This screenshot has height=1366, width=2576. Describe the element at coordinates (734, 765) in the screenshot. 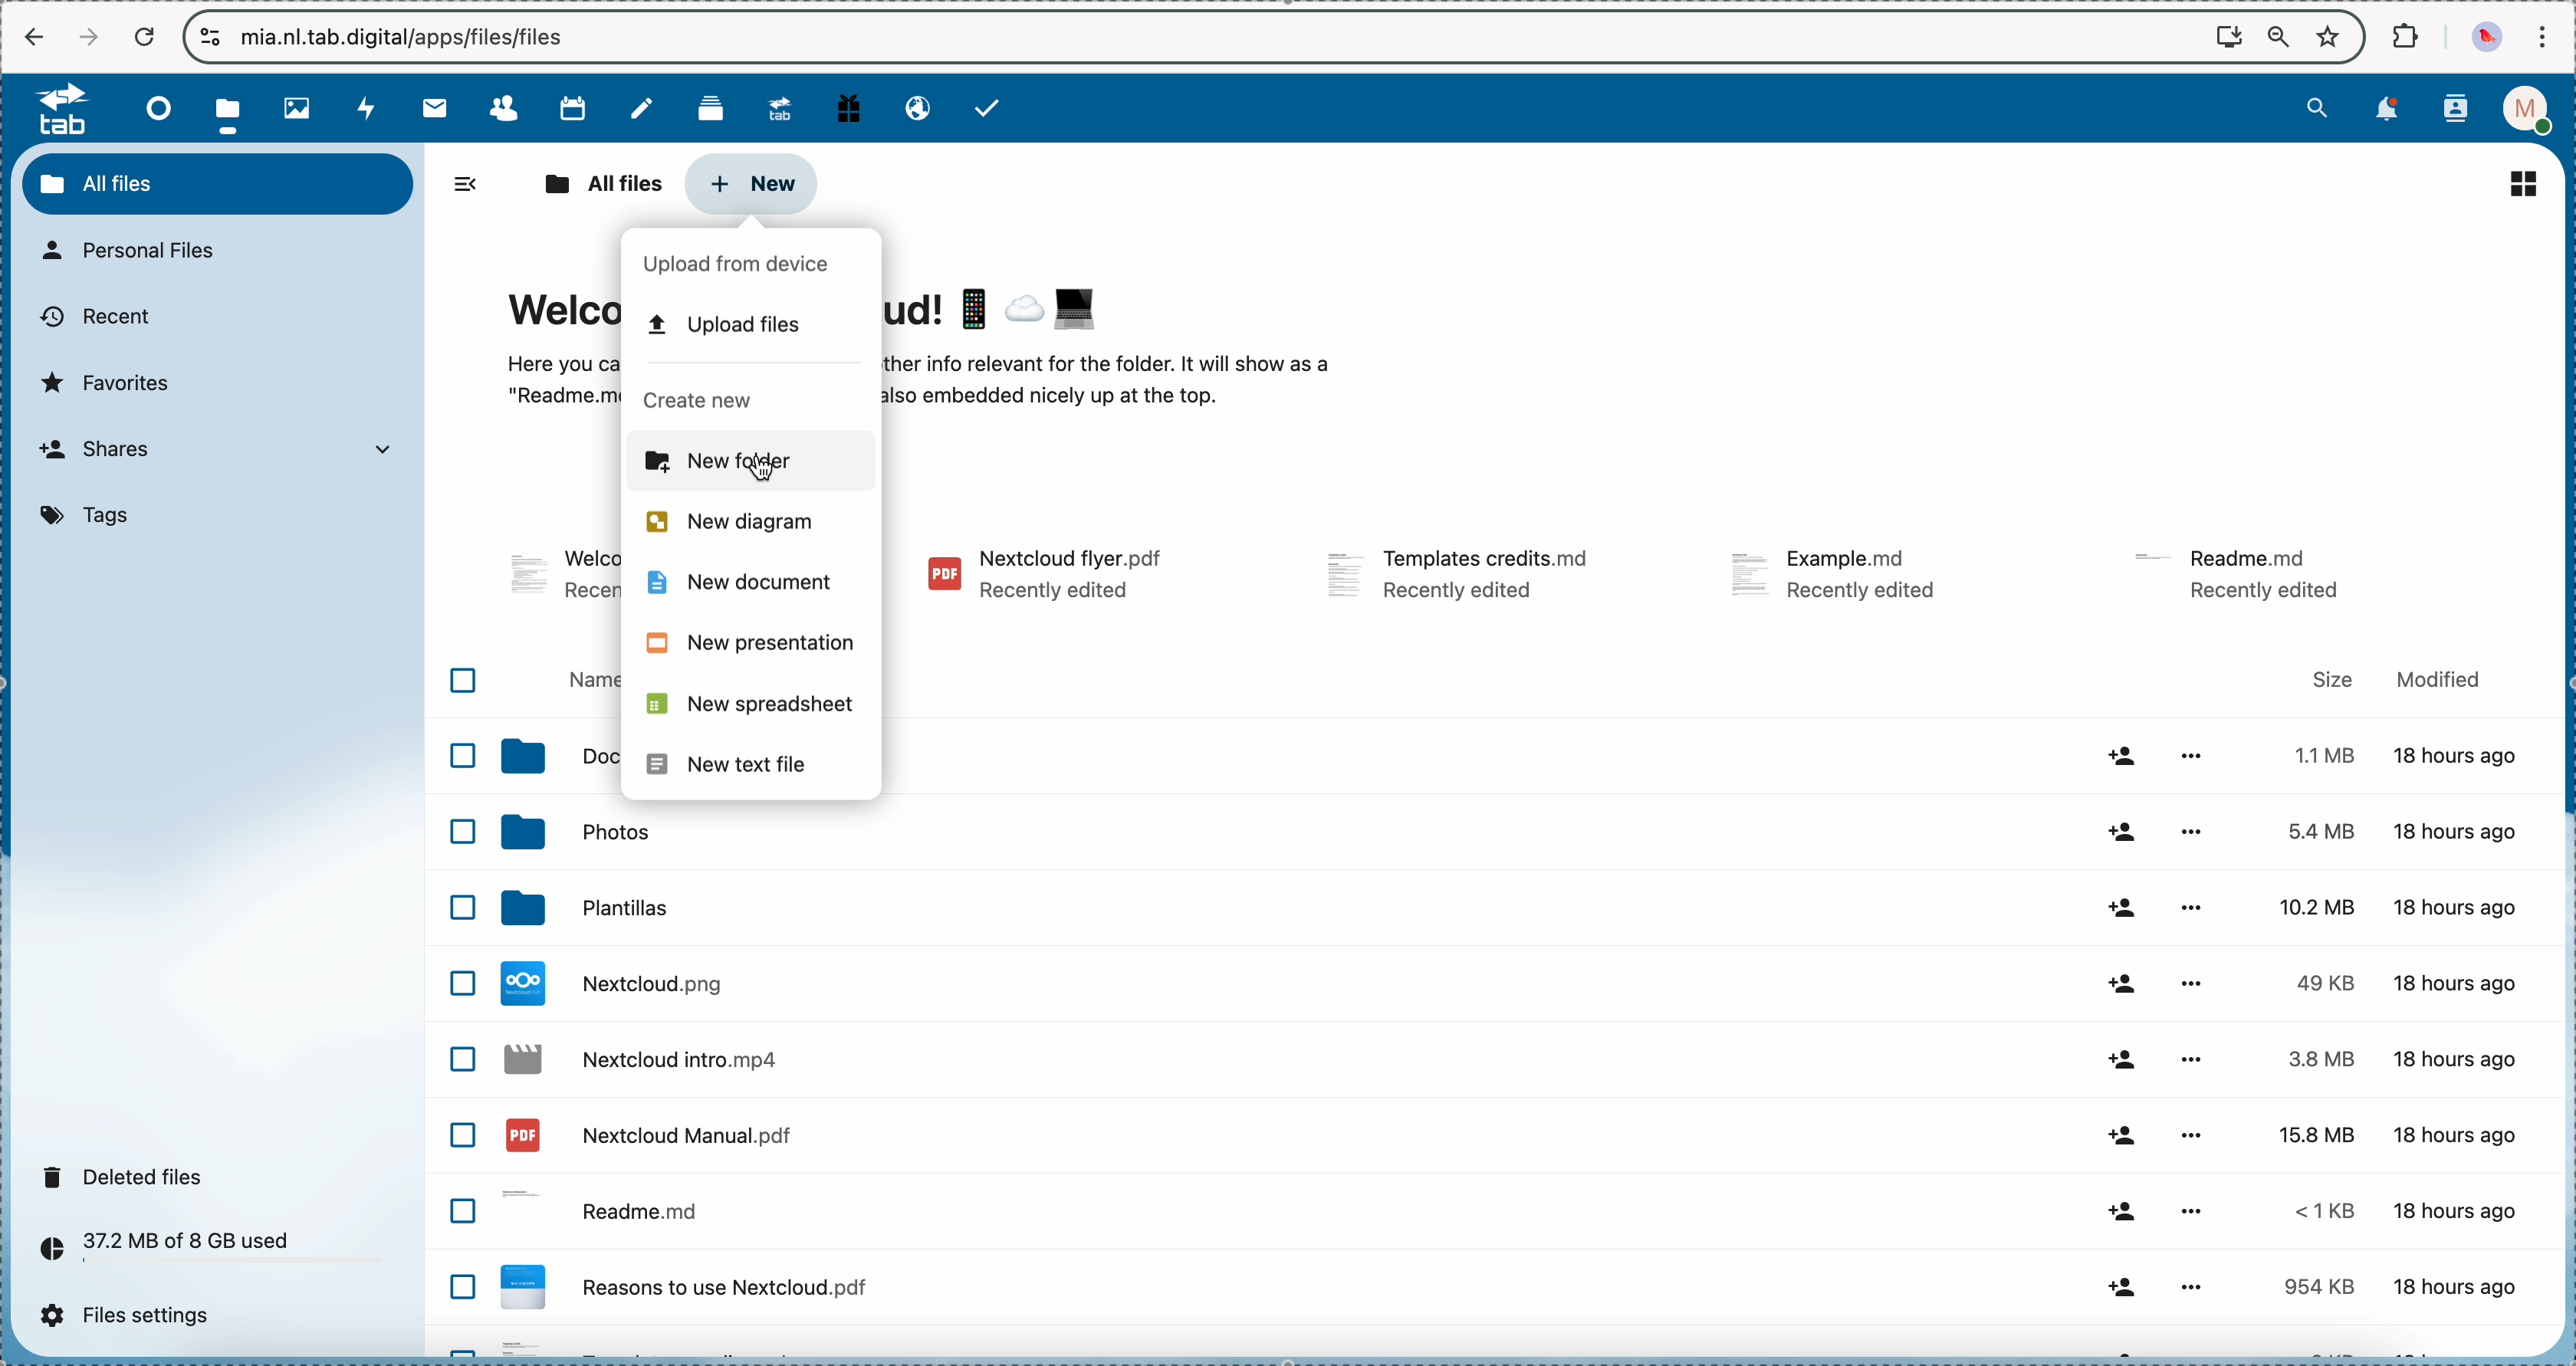

I see `new text file` at that location.